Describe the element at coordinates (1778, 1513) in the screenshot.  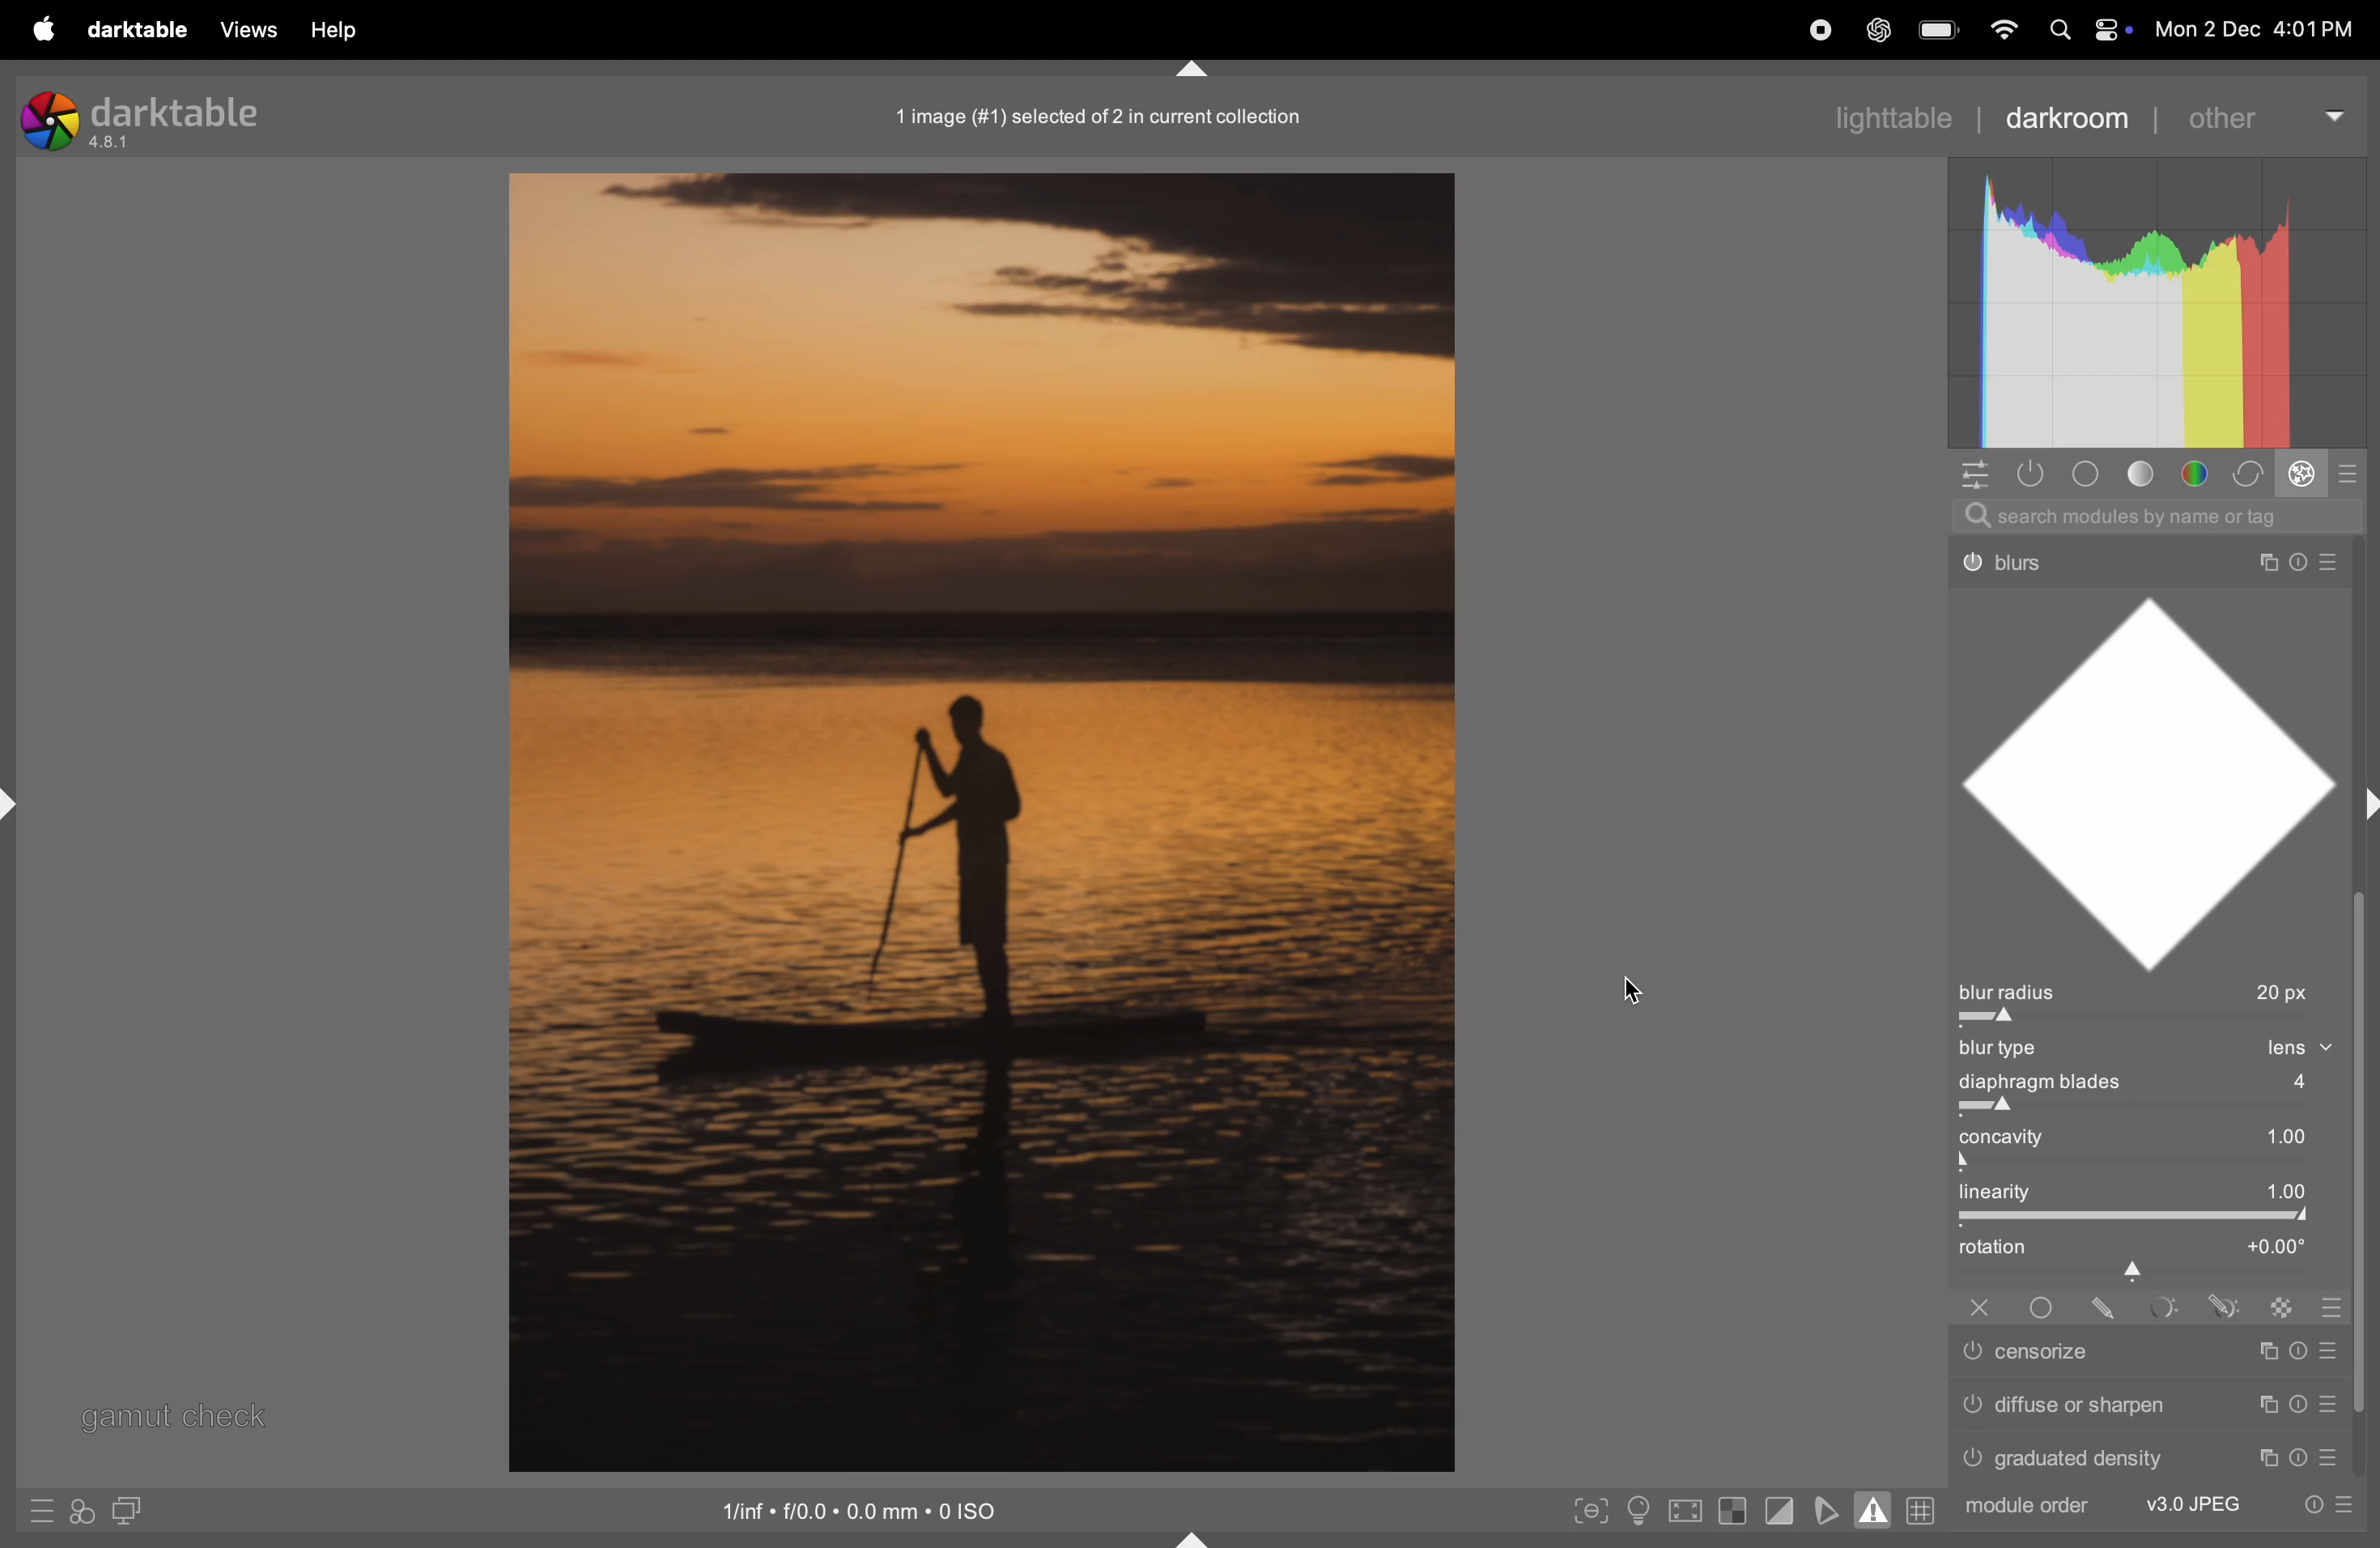
I see `toggle clipping indication` at that location.